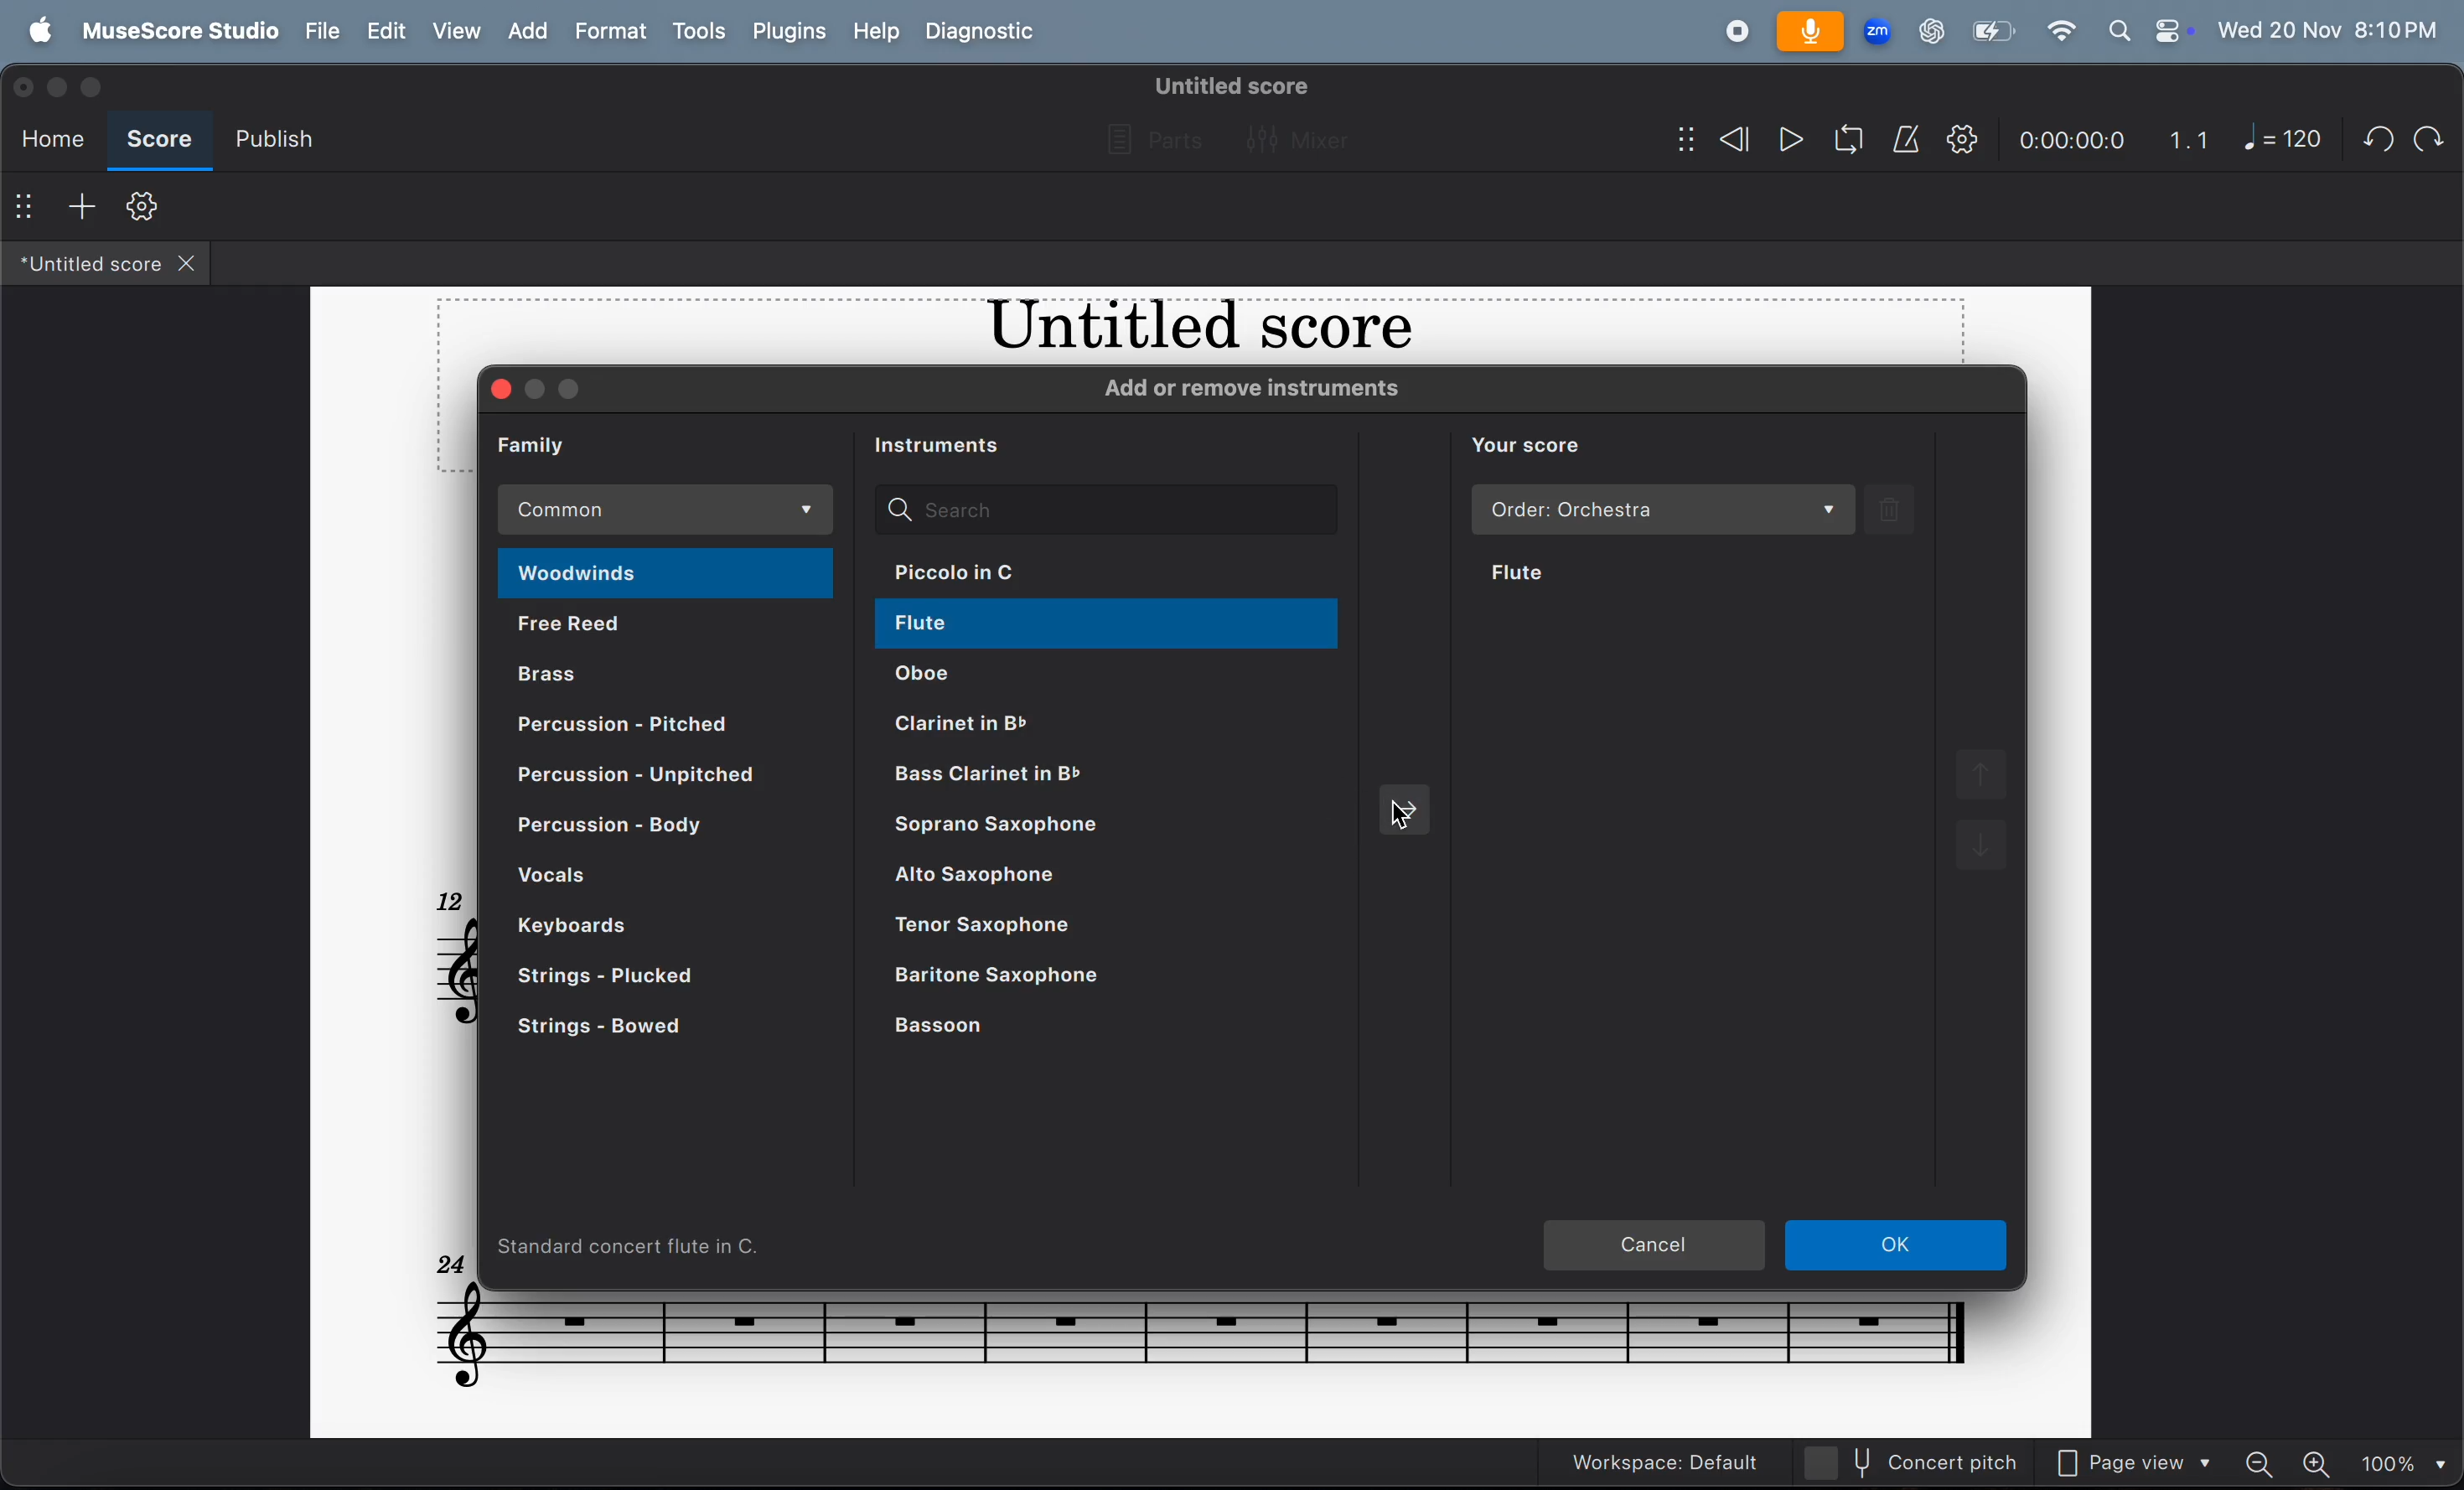  What do you see at coordinates (1192, 1337) in the screenshot?
I see `notes` at bounding box center [1192, 1337].